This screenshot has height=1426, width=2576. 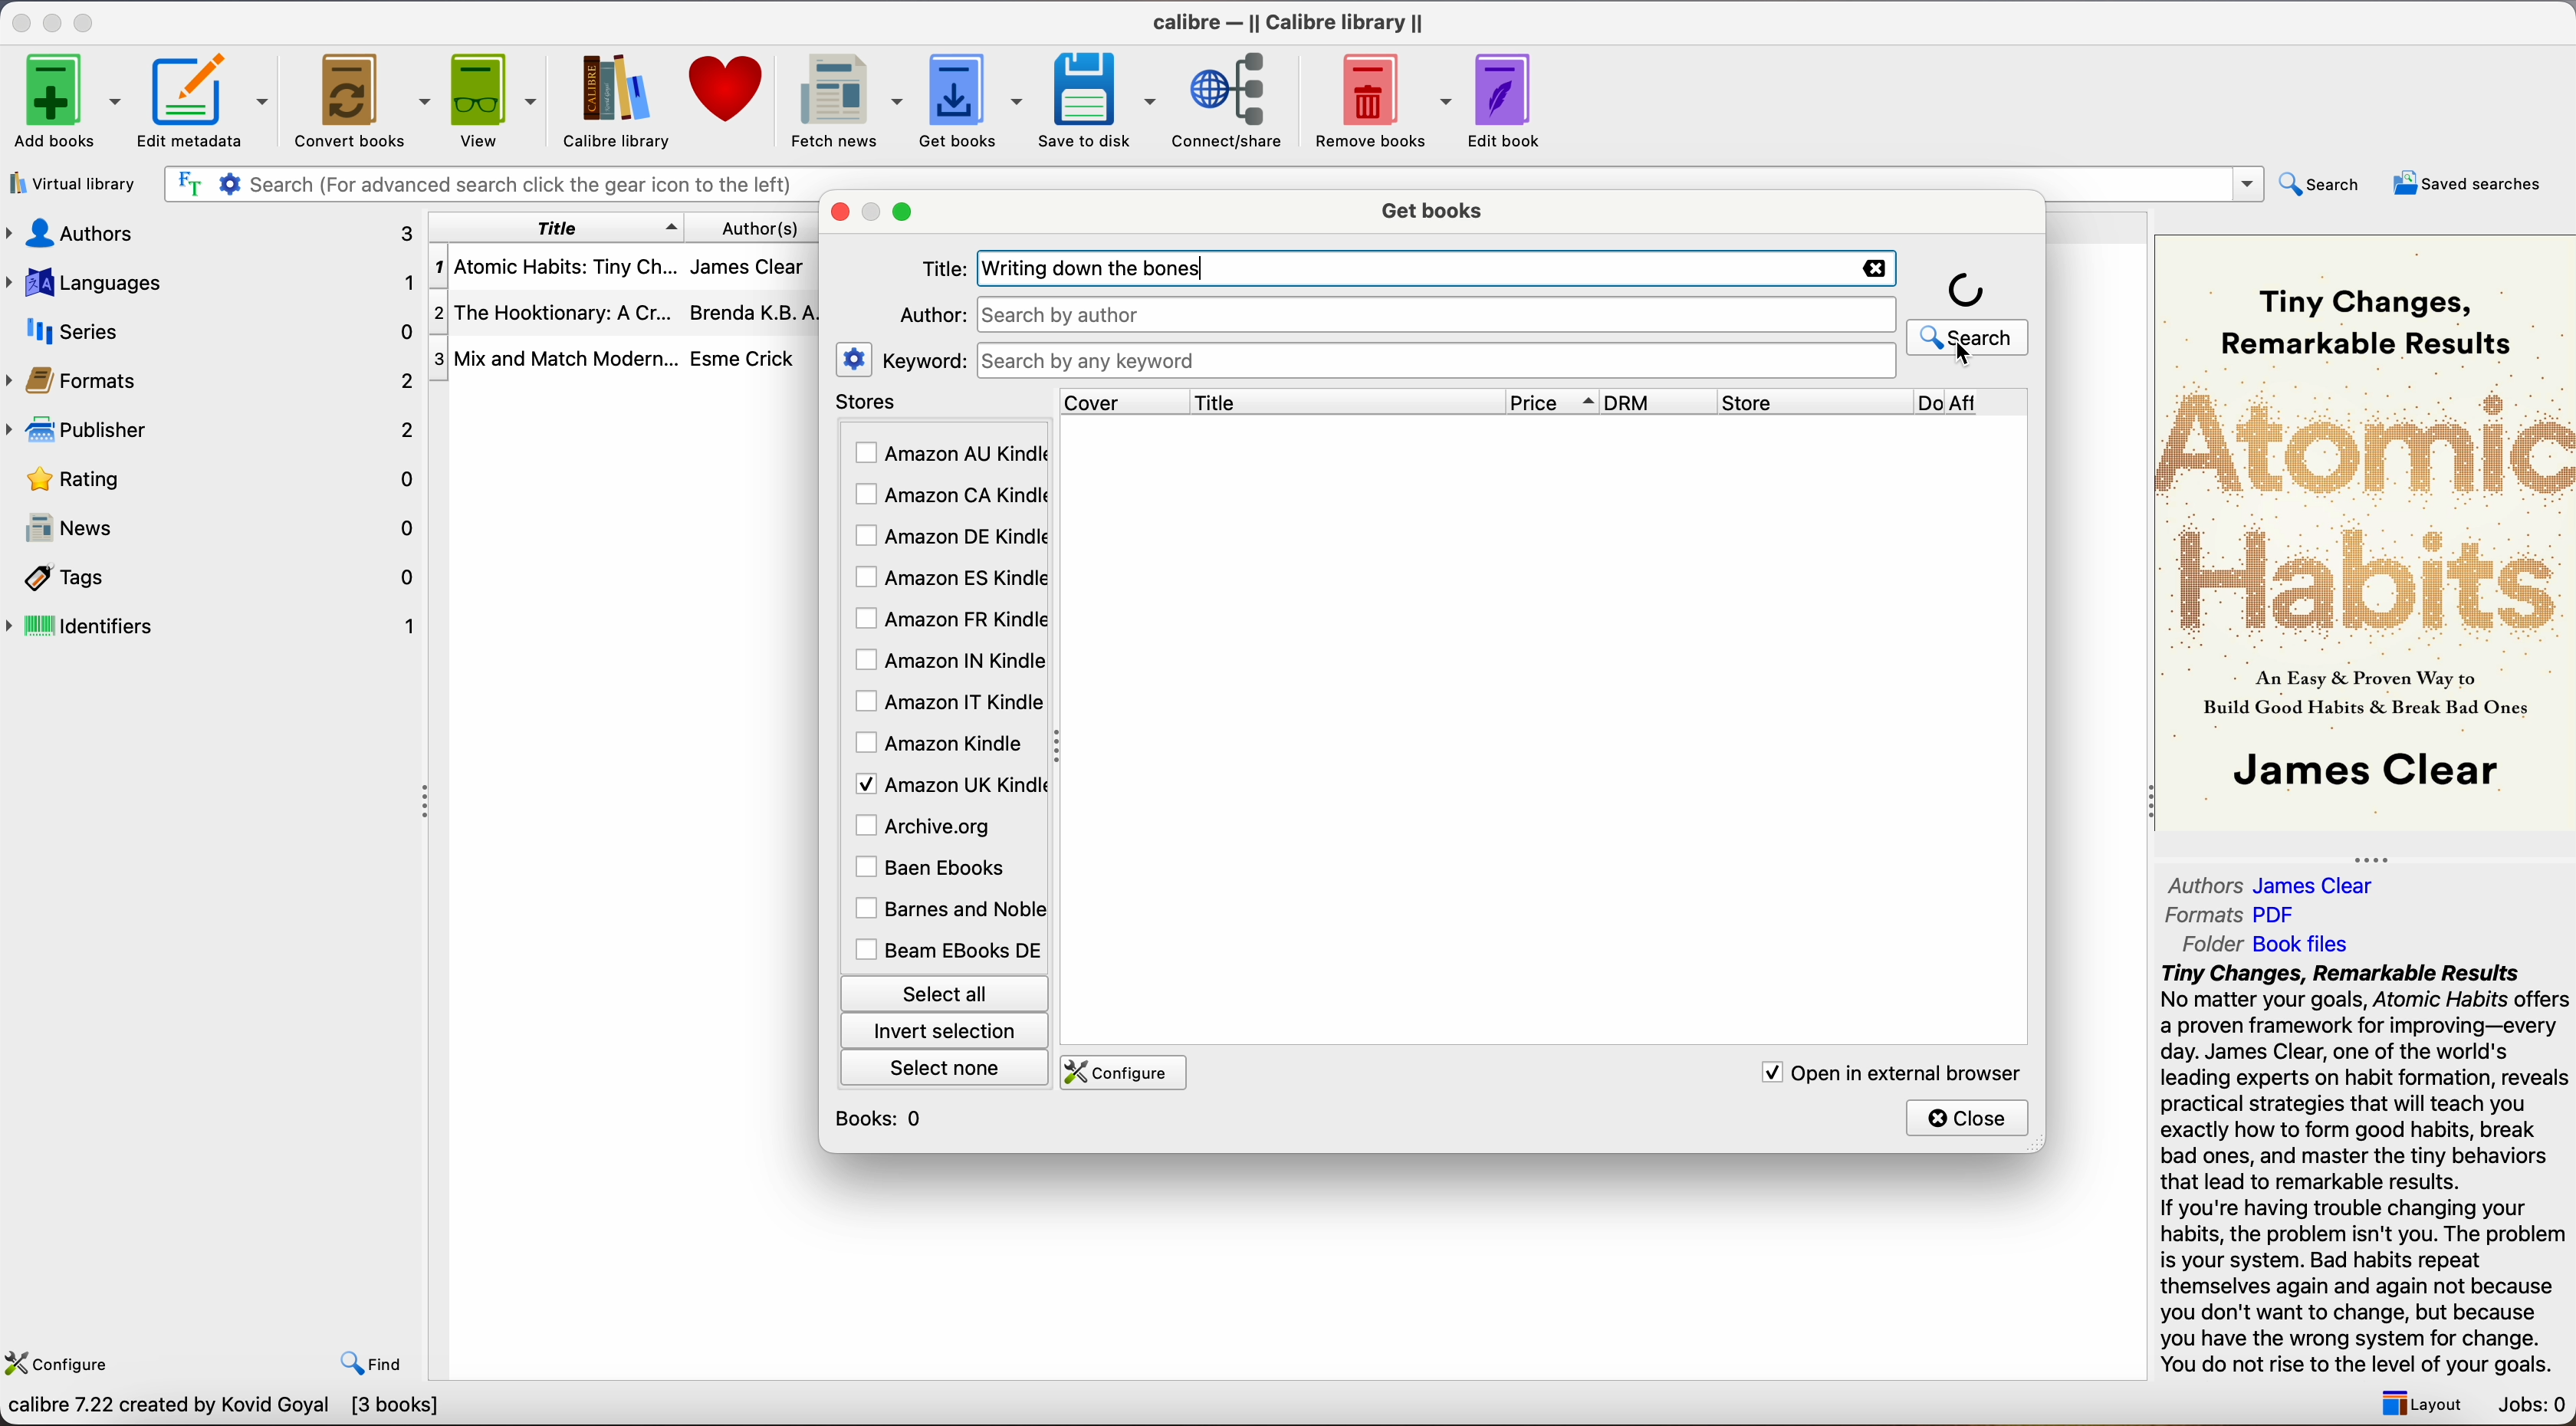 What do you see at coordinates (2534, 1407) in the screenshot?
I see `Jobs: 0` at bounding box center [2534, 1407].